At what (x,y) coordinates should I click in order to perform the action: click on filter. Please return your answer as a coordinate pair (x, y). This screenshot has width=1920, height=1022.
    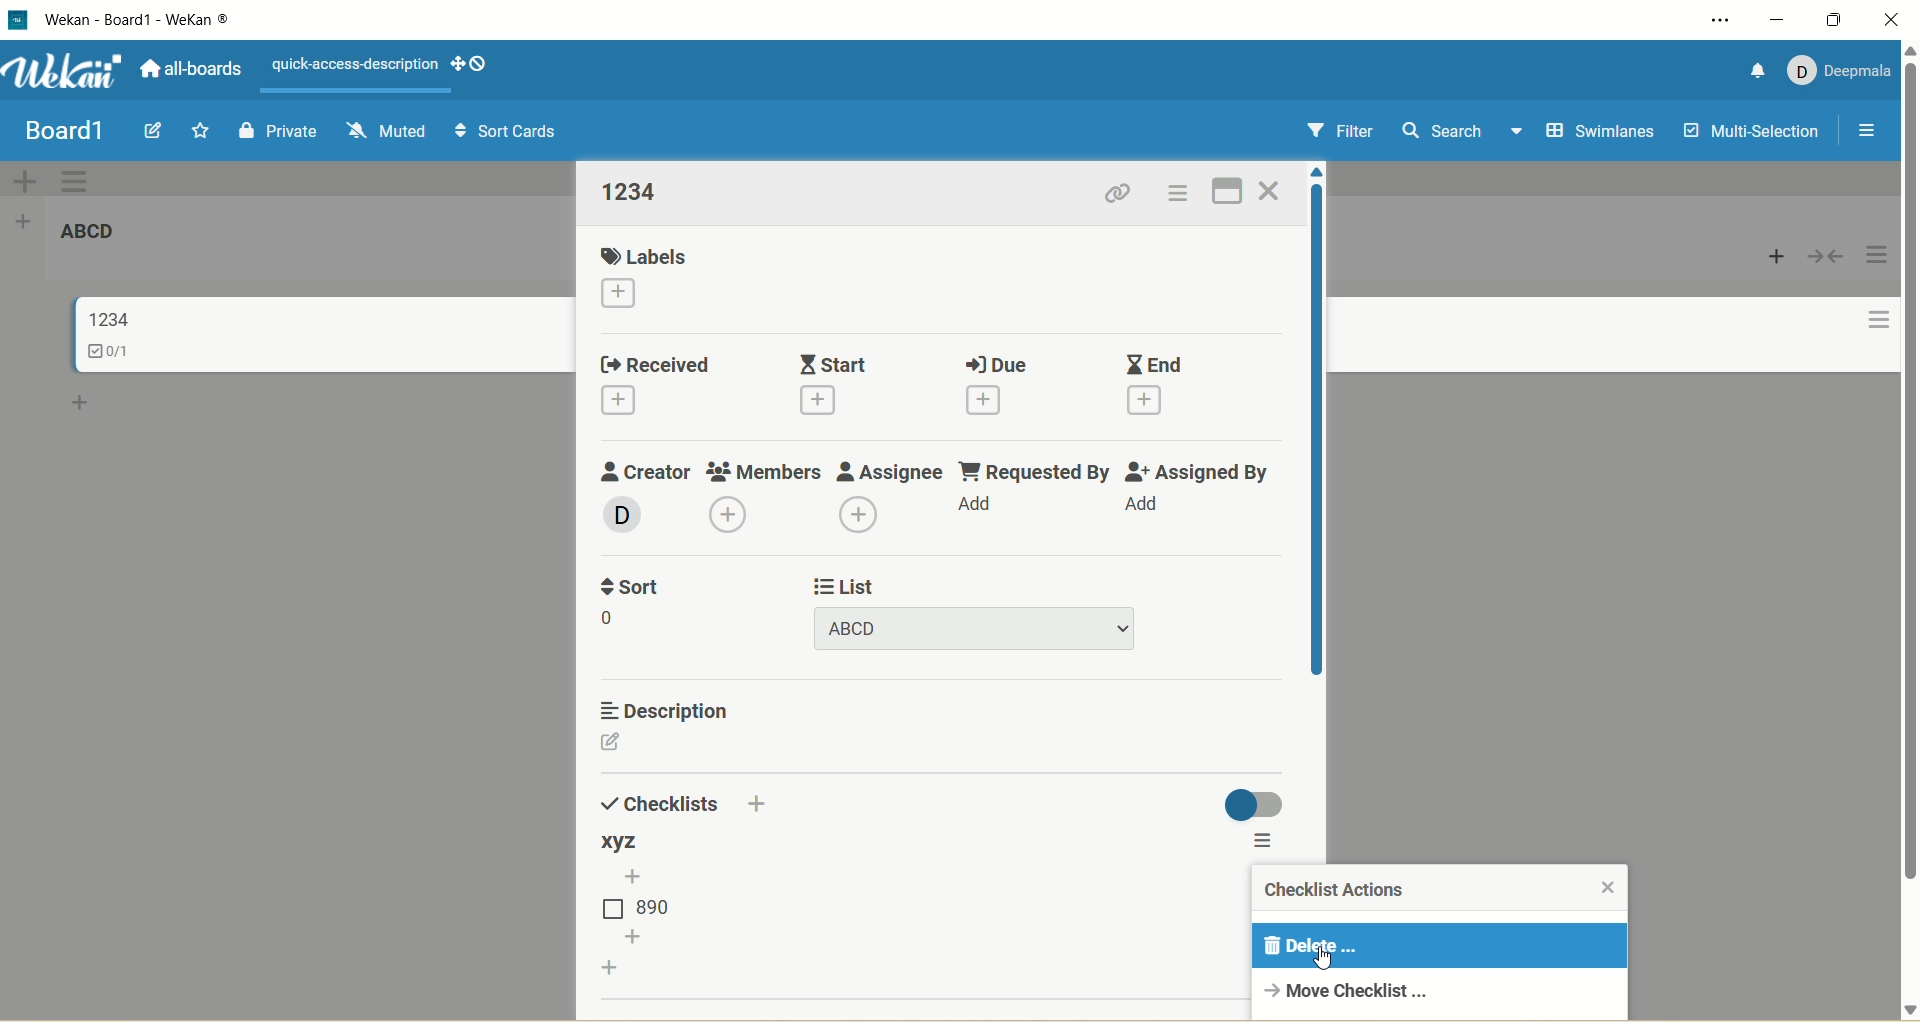
    Looking at the image, I should click on (1351, 131).